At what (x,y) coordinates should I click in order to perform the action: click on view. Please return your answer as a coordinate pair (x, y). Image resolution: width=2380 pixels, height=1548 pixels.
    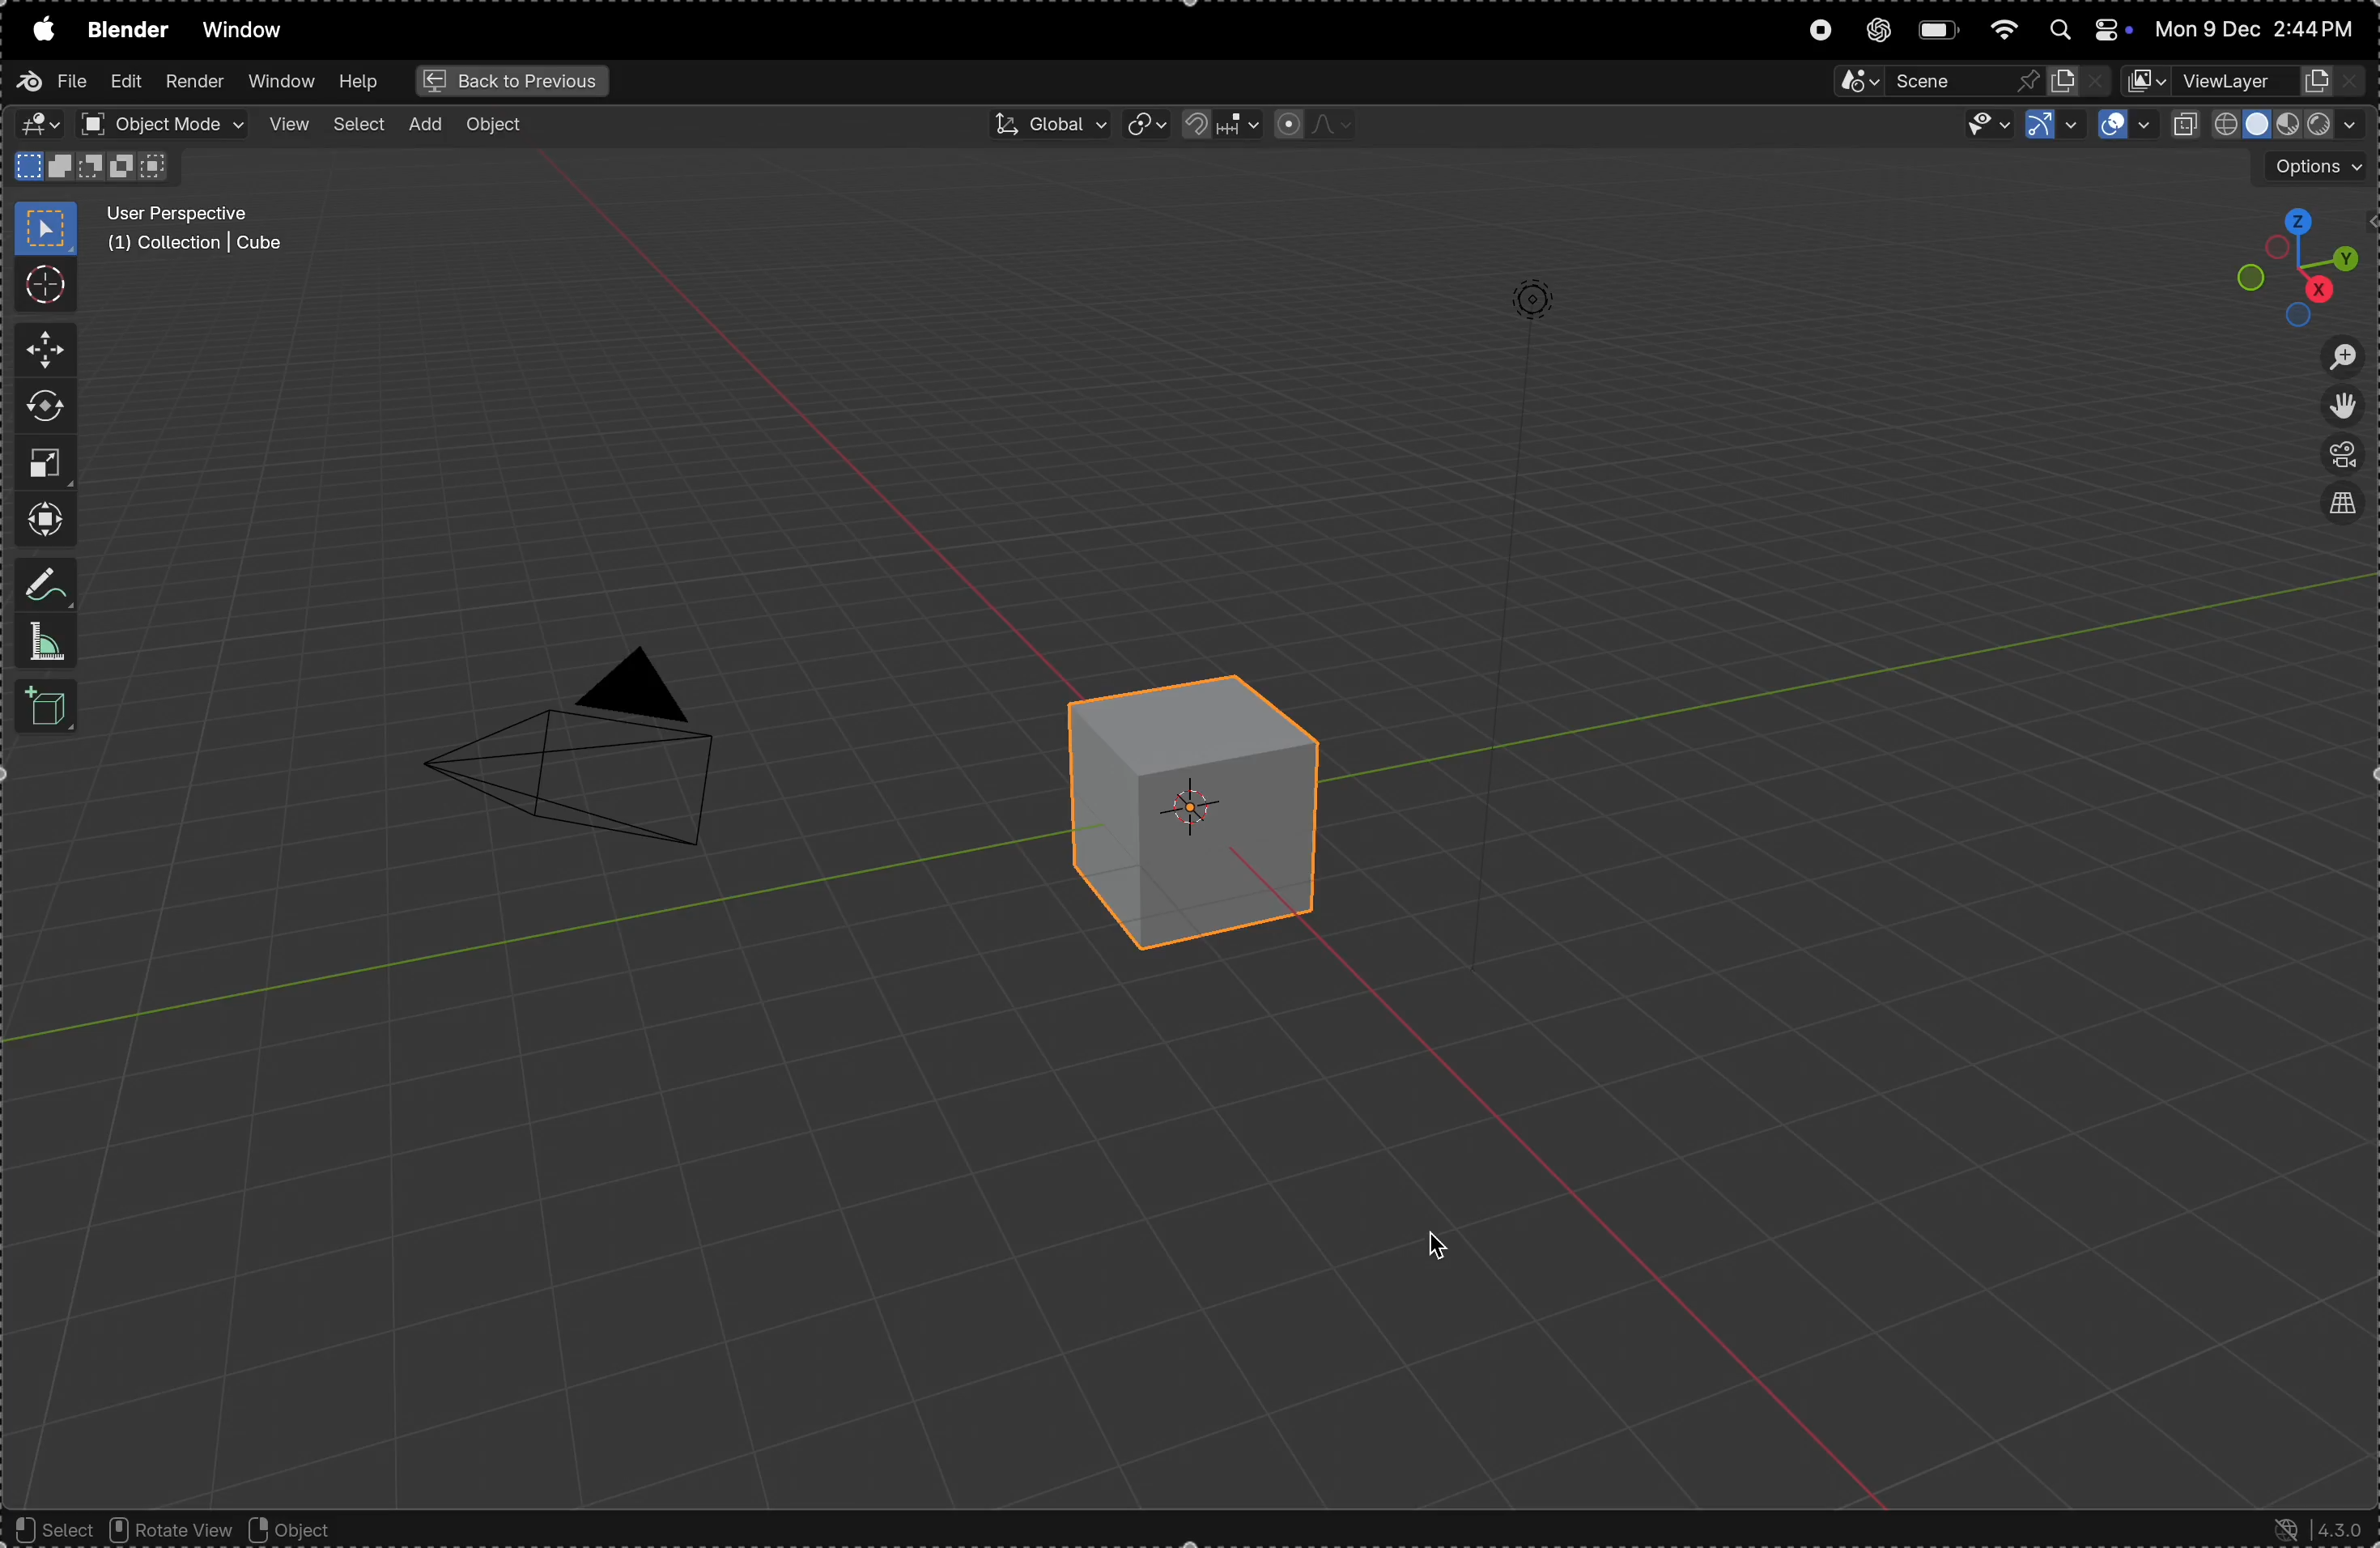
    Looking at the image, I should click on (289, 125).